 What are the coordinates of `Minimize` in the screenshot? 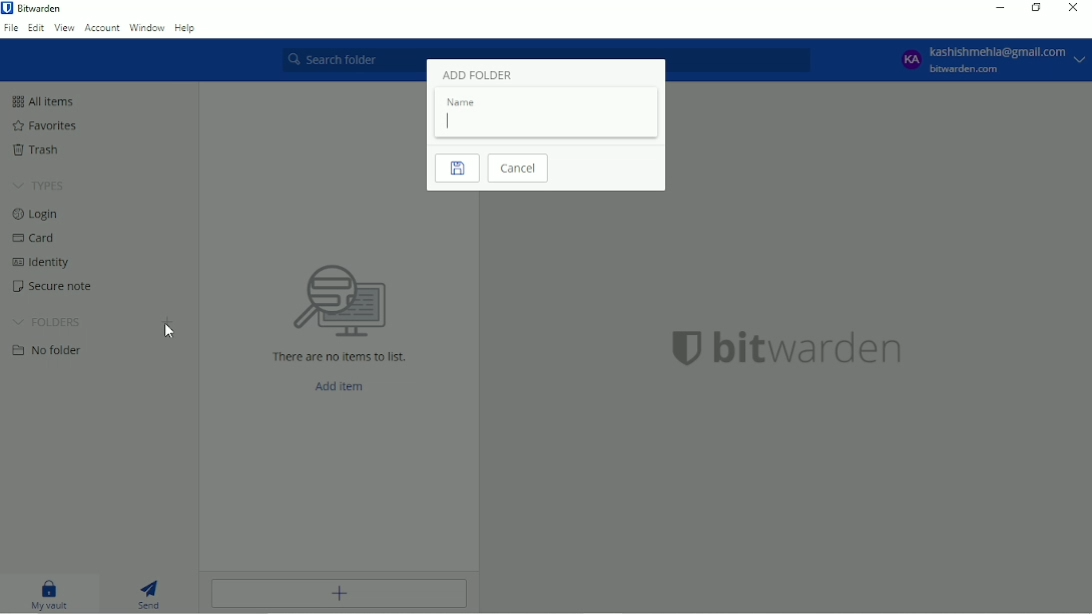 It's located at (999, 8).